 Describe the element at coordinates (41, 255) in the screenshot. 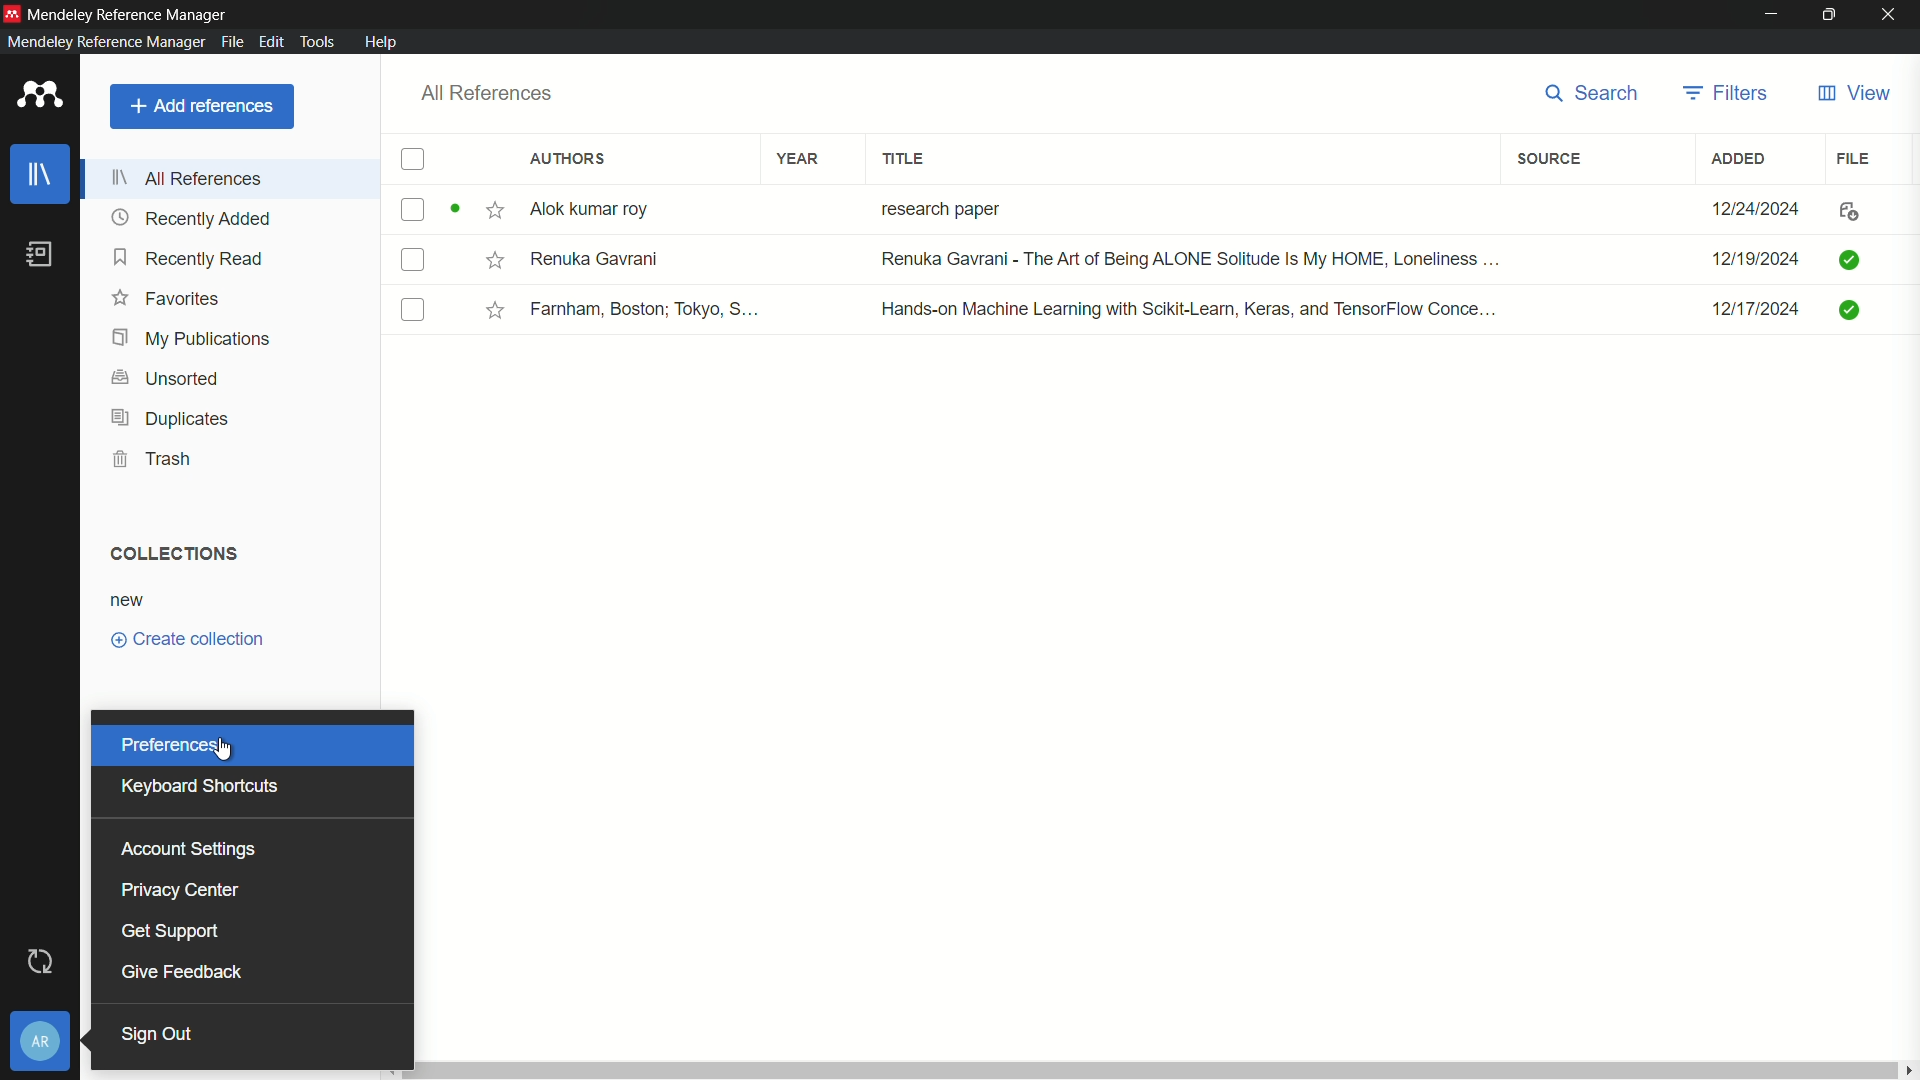

I see `book` at that location.